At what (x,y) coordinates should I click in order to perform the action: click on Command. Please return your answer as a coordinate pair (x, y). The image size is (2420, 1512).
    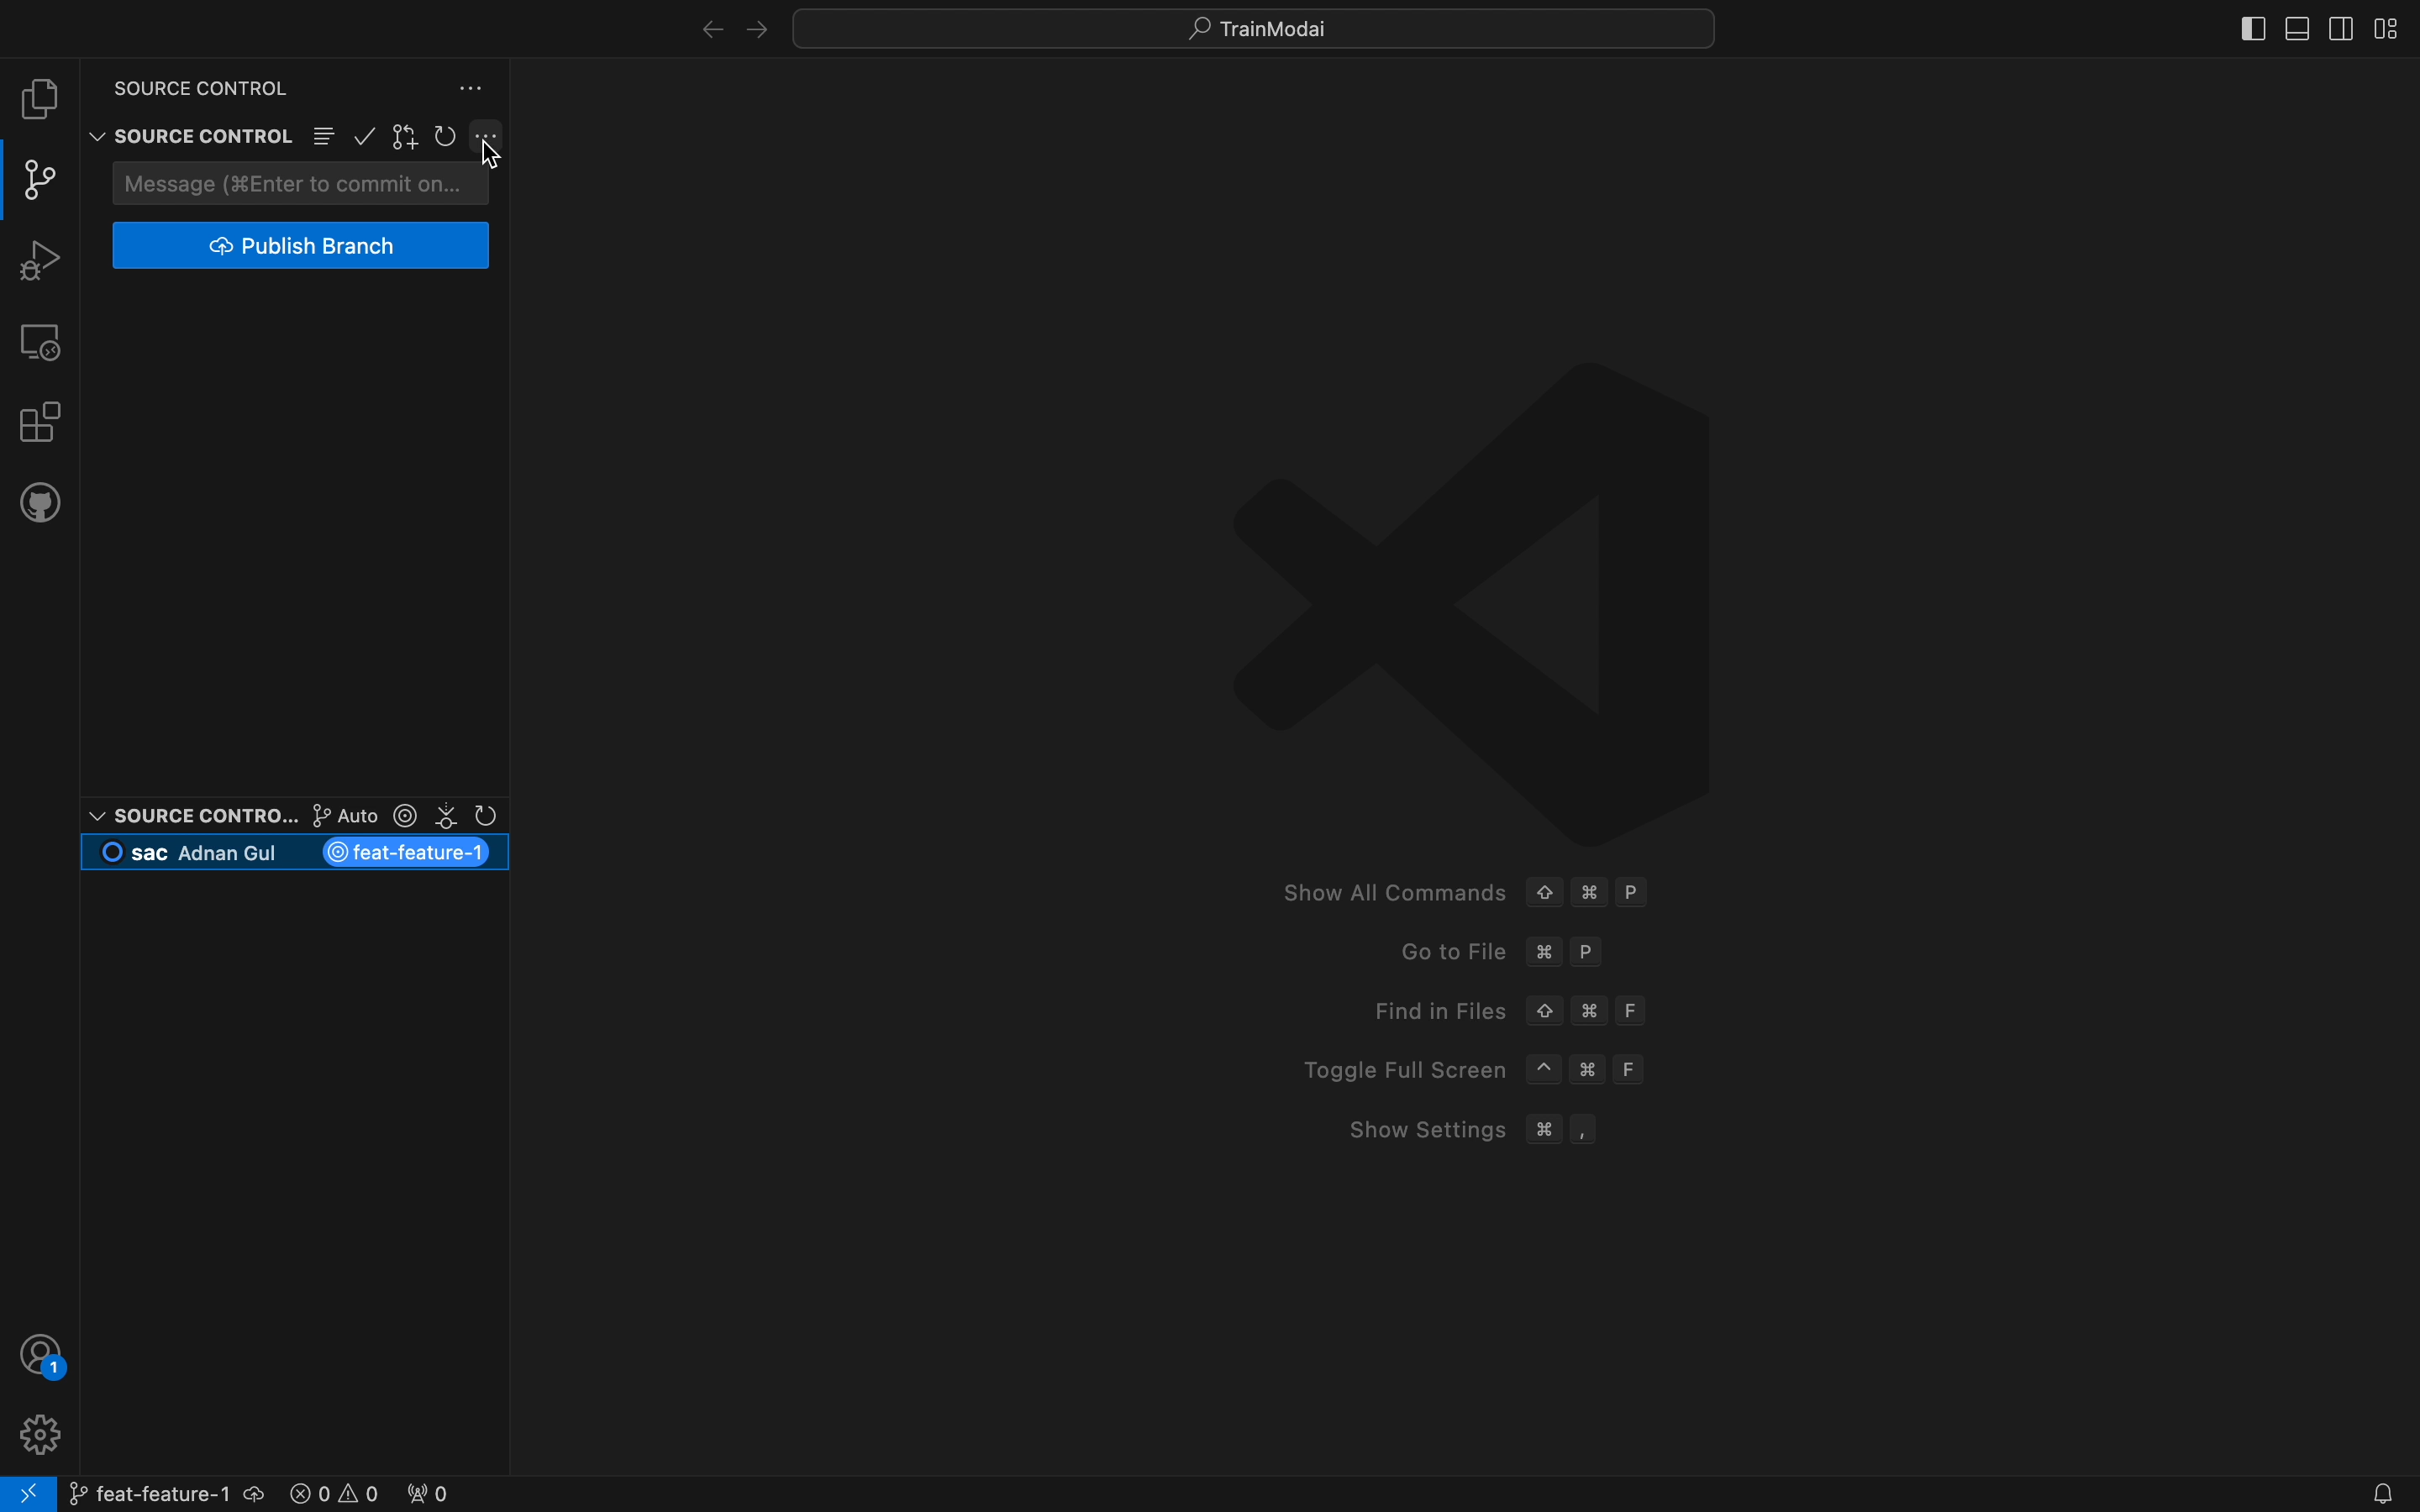
    Looking at the image, I should click on (1590, 893).